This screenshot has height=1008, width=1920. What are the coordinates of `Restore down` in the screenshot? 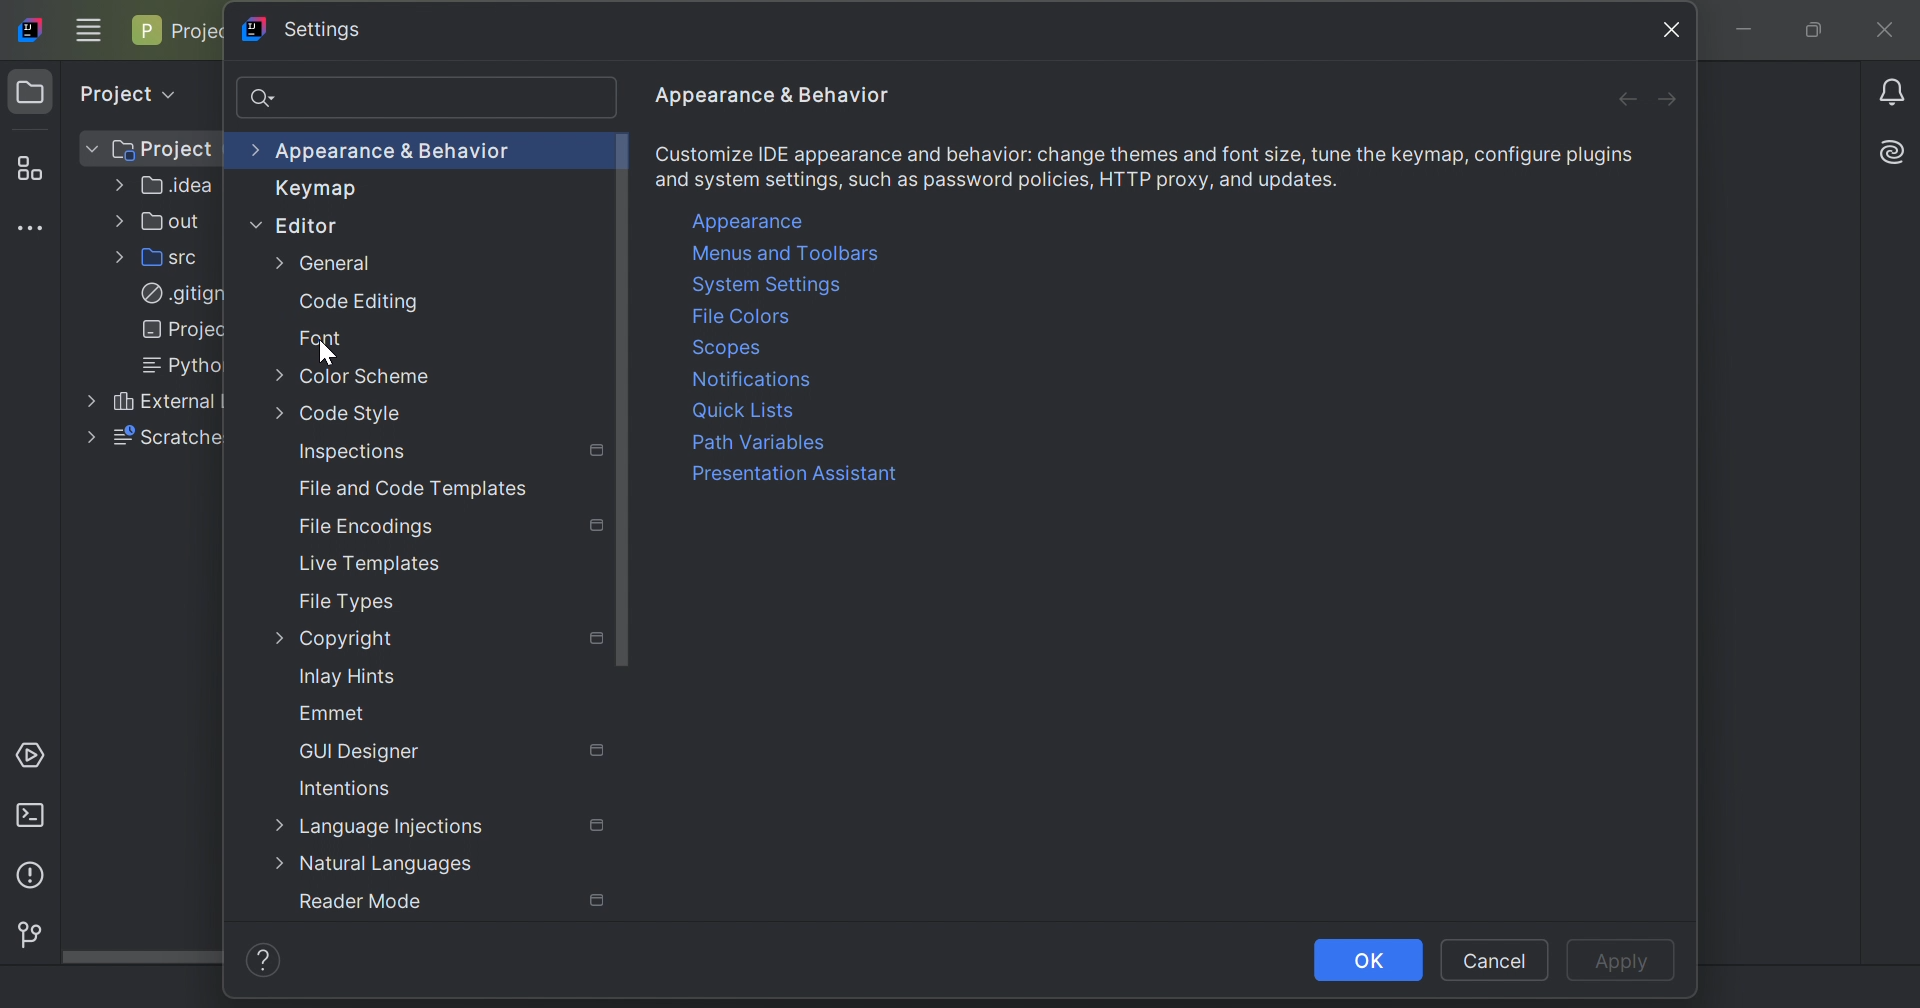 It's located at (1811, 32).